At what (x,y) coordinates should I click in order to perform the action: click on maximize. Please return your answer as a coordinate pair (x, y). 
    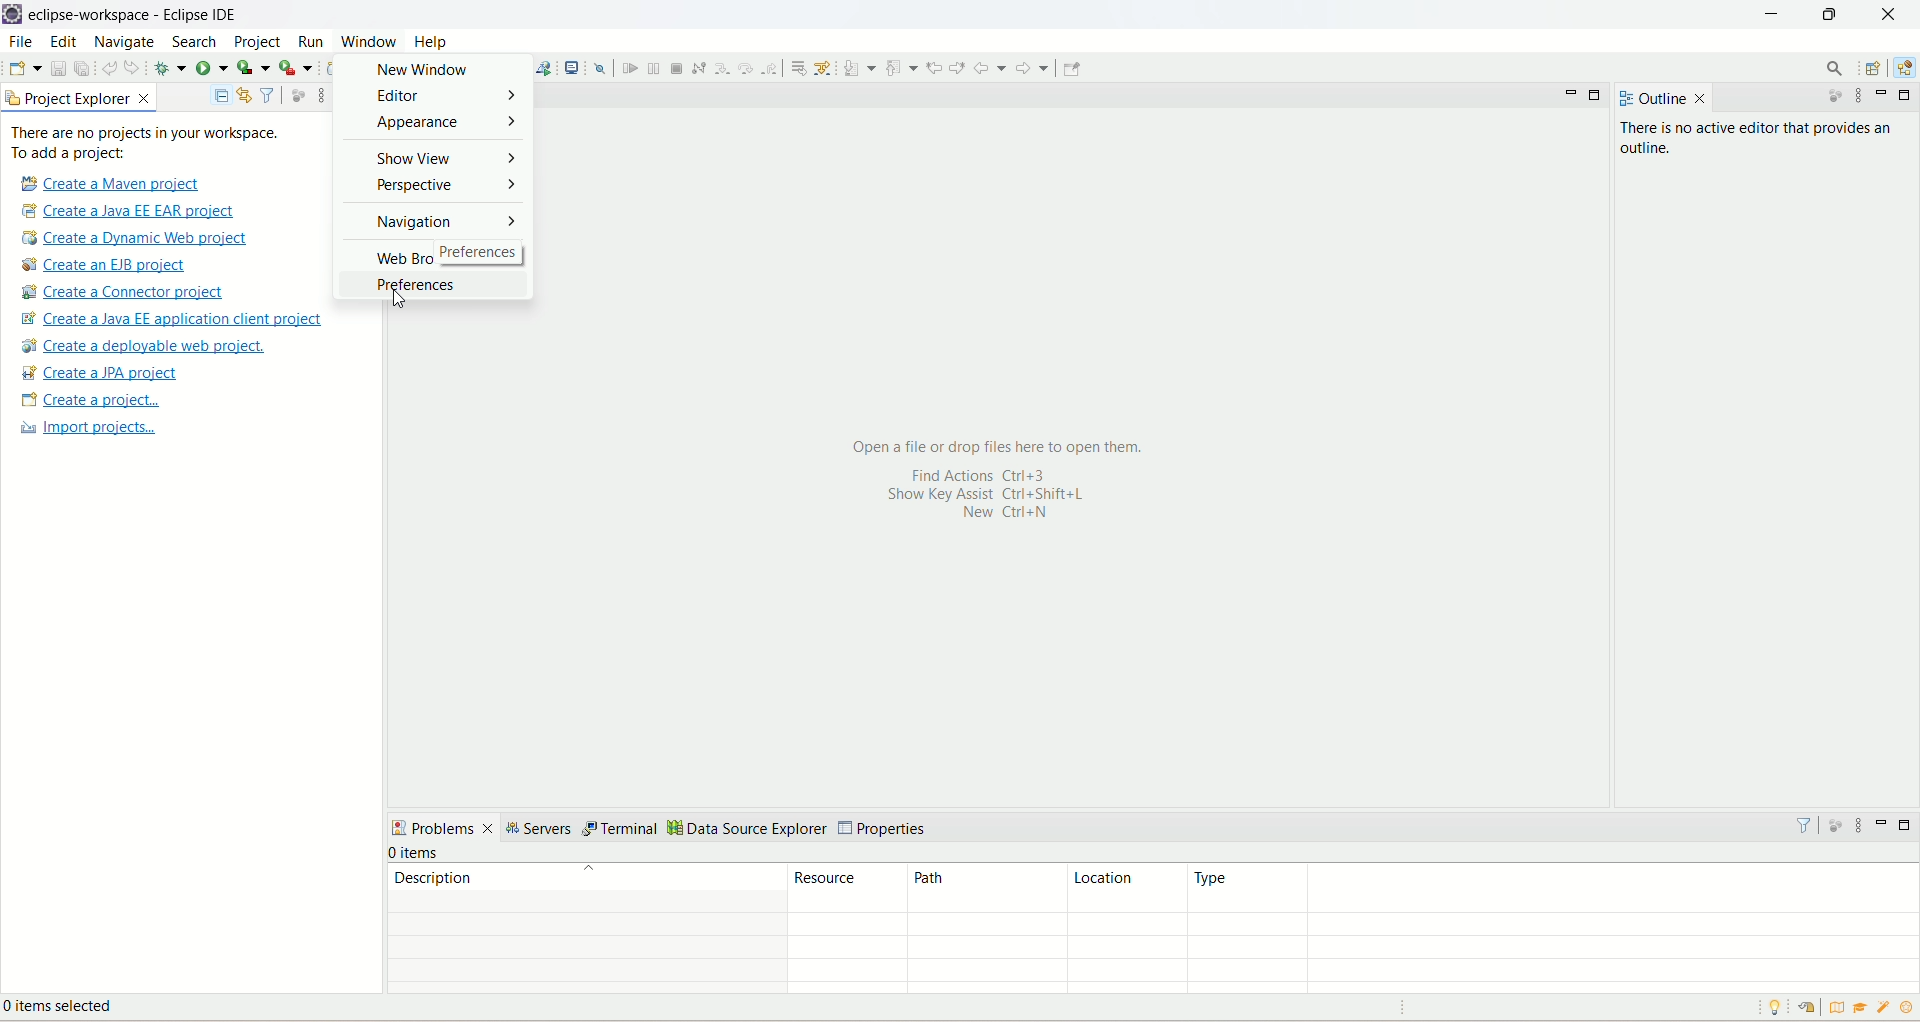
    Looking at the image, I should click on (1599, 96).